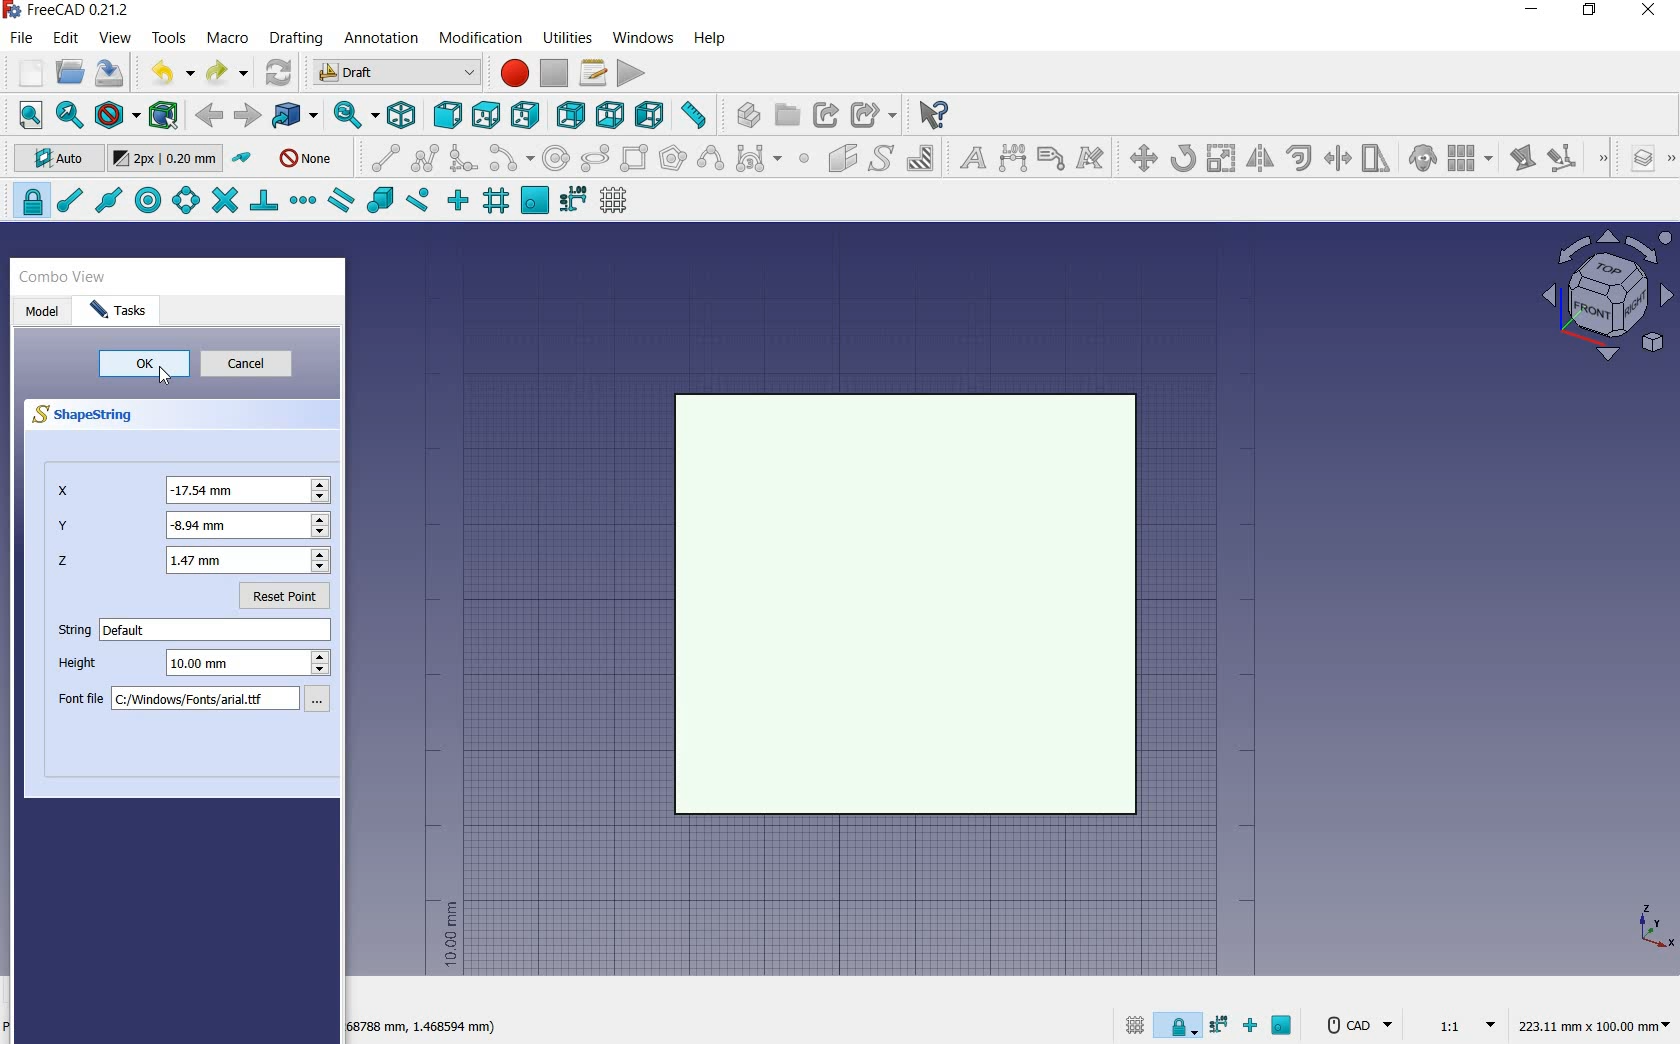 The width and height of the screenshot is (1680, 1044). What do you see at coordinates (1377, 160) in the screenshot?
I see `stretch` at bounding box center [1377, 160].